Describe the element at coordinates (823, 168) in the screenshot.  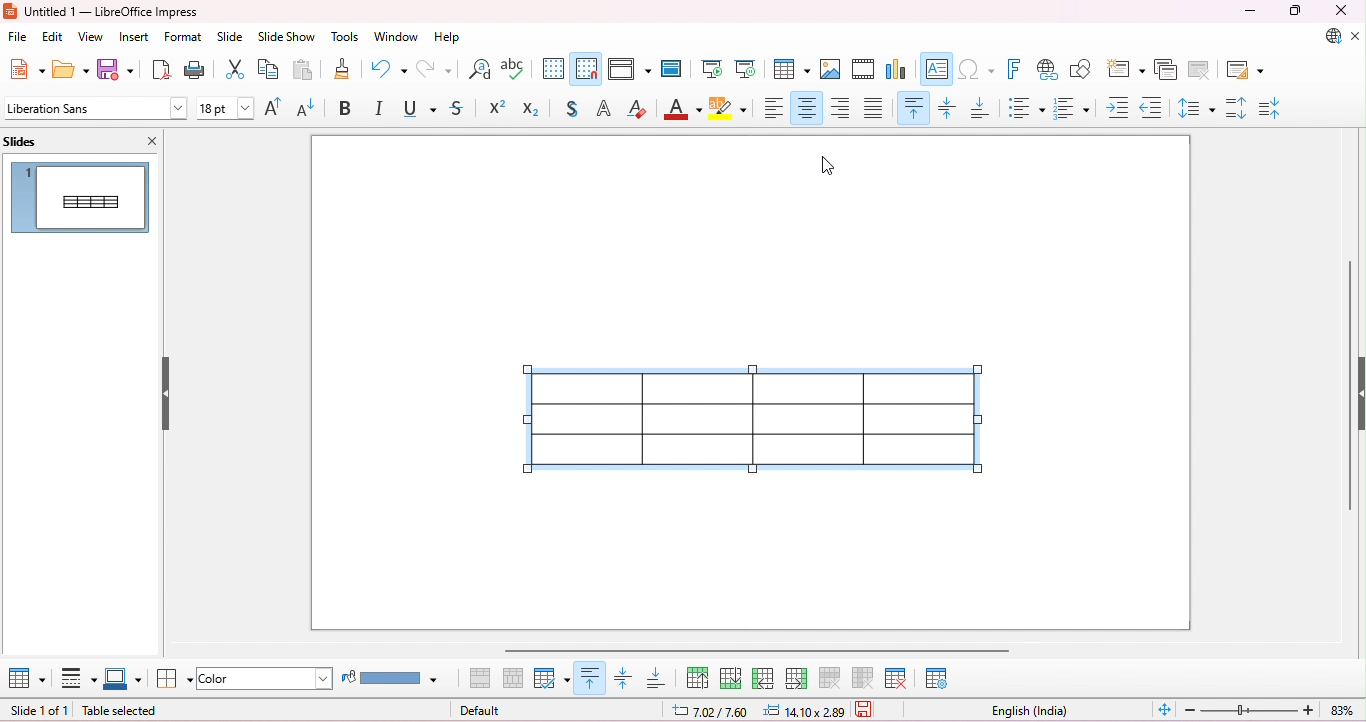
I see `cursor` at that location.